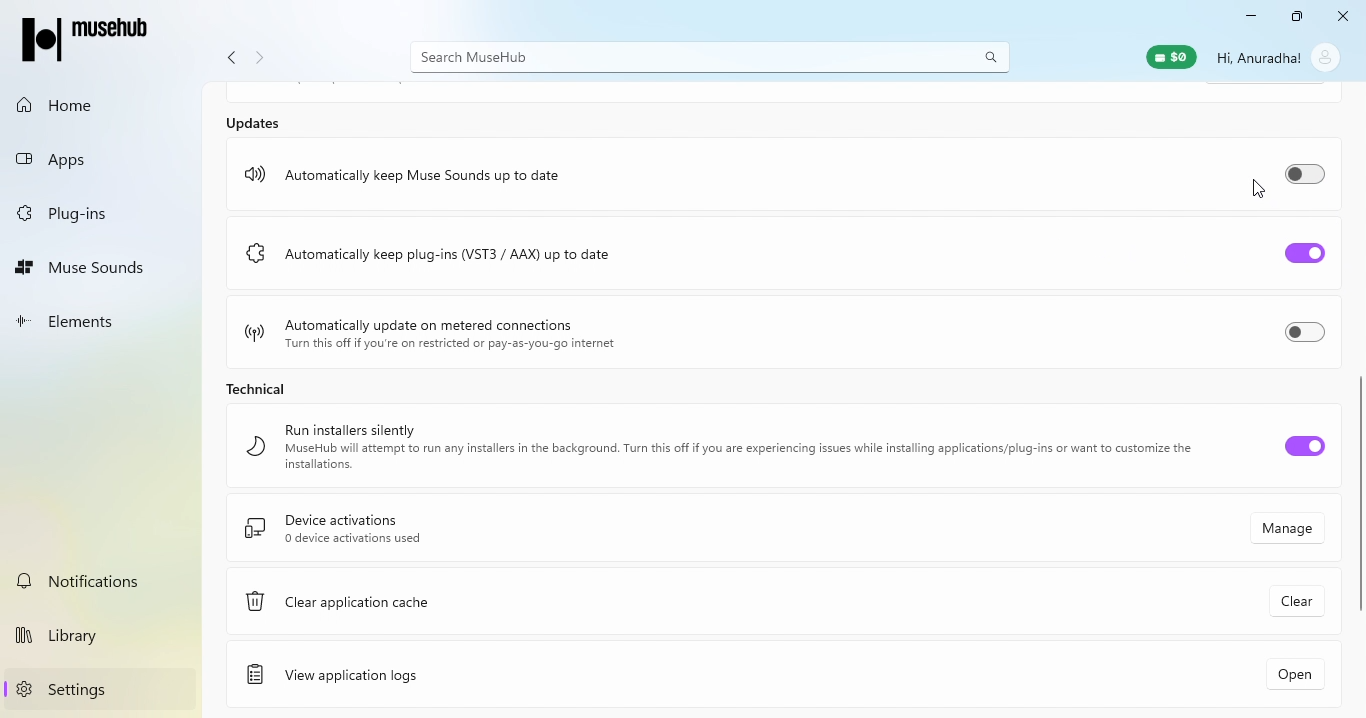  What do you see at coordinates (85, 154) in the screenshot?
I see `Apps` at bounding box center [85, 154].